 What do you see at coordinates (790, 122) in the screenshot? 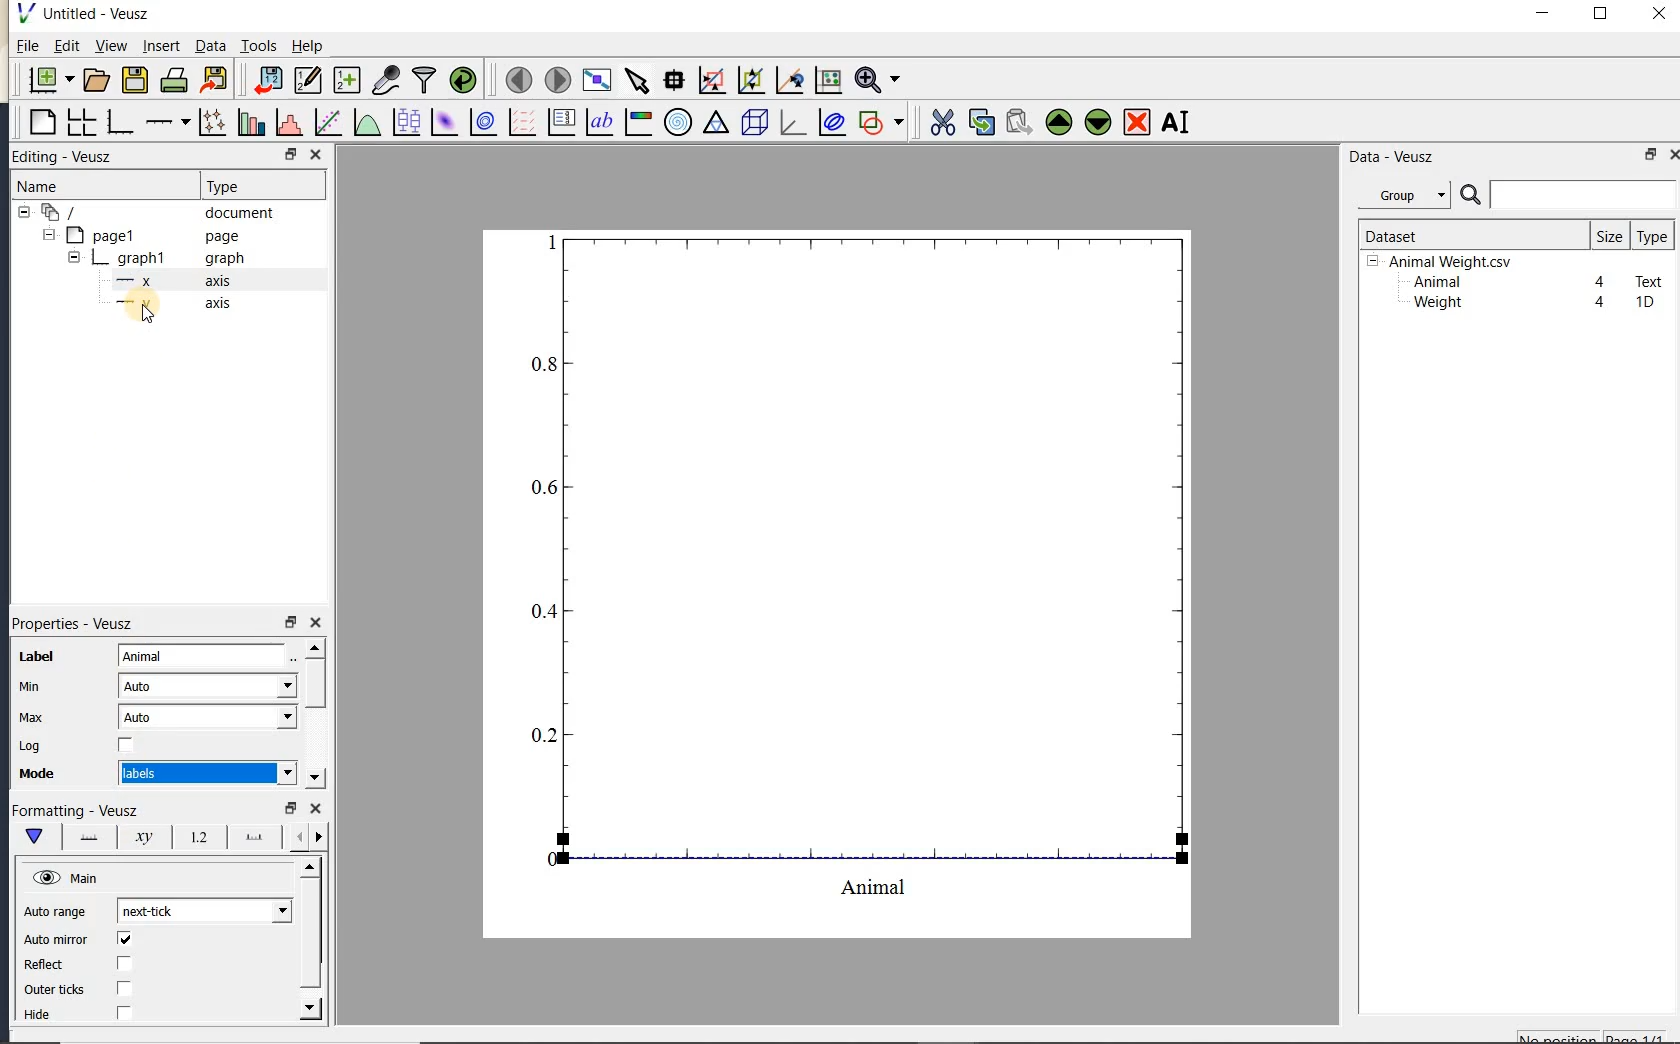
I see `3d graph` at bounding box center [790, 122].